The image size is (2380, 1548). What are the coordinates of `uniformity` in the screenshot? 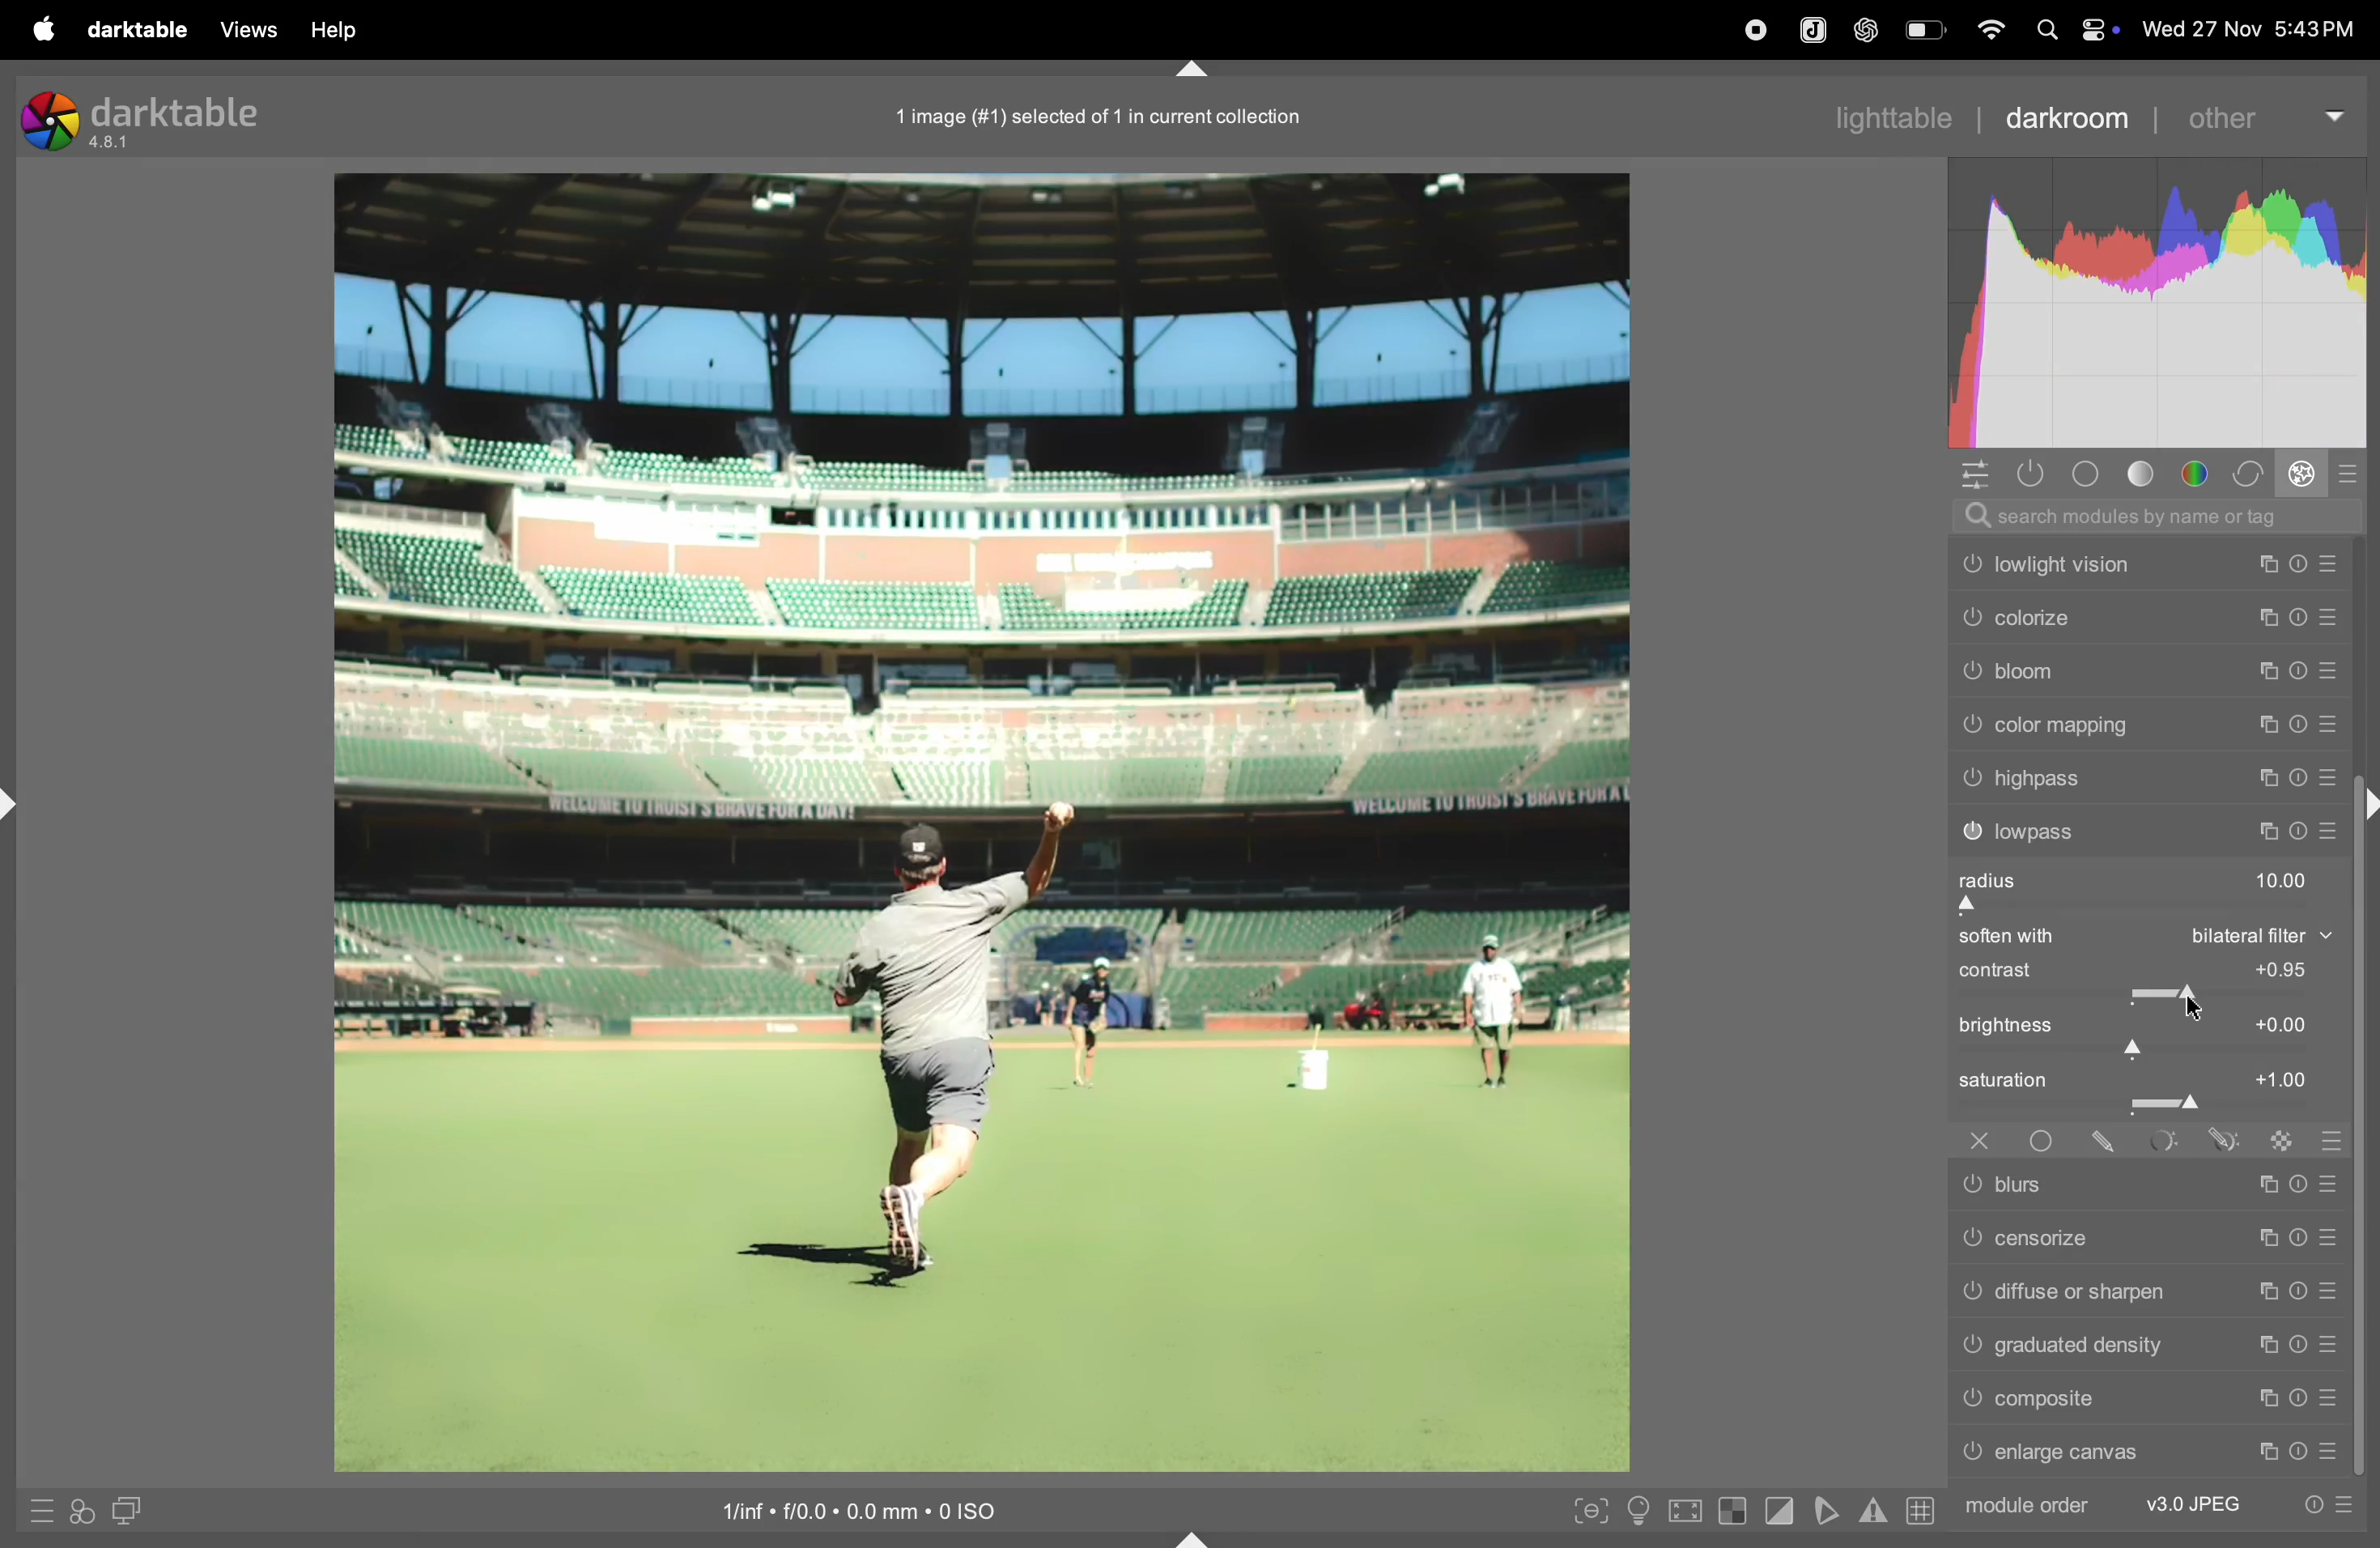 It's located at (2046, 1142).